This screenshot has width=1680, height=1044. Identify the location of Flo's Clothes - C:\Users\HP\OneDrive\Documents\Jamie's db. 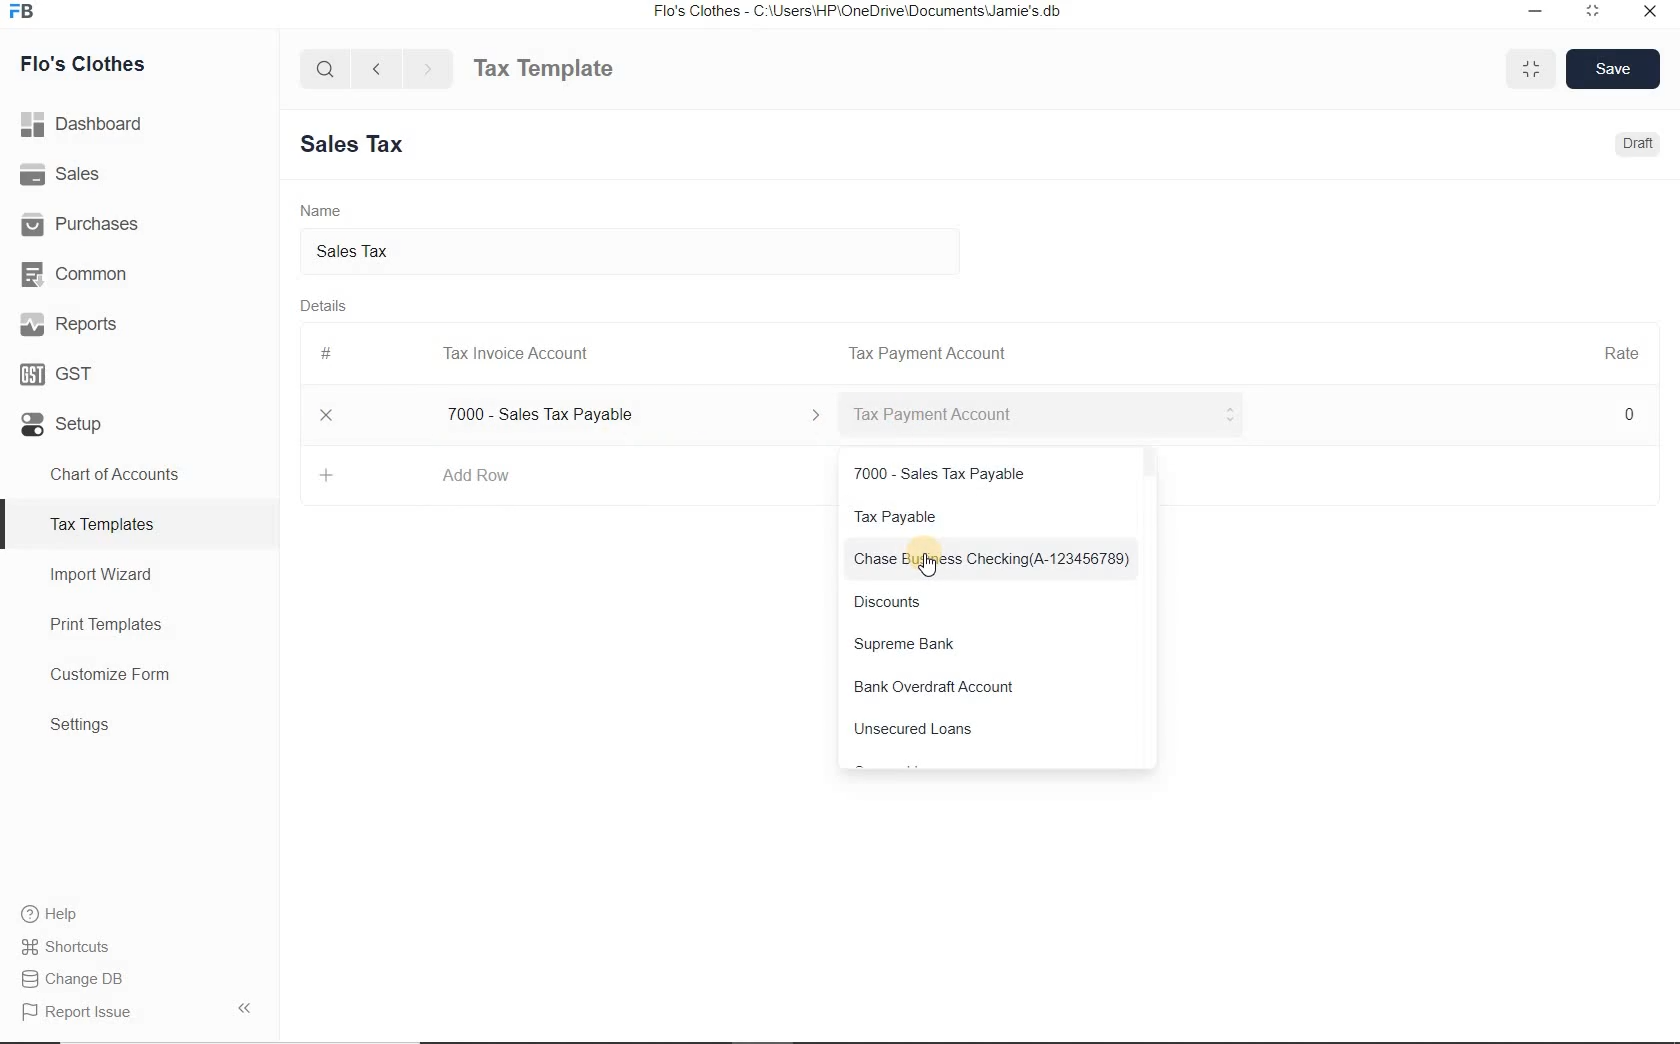
(856, 11).